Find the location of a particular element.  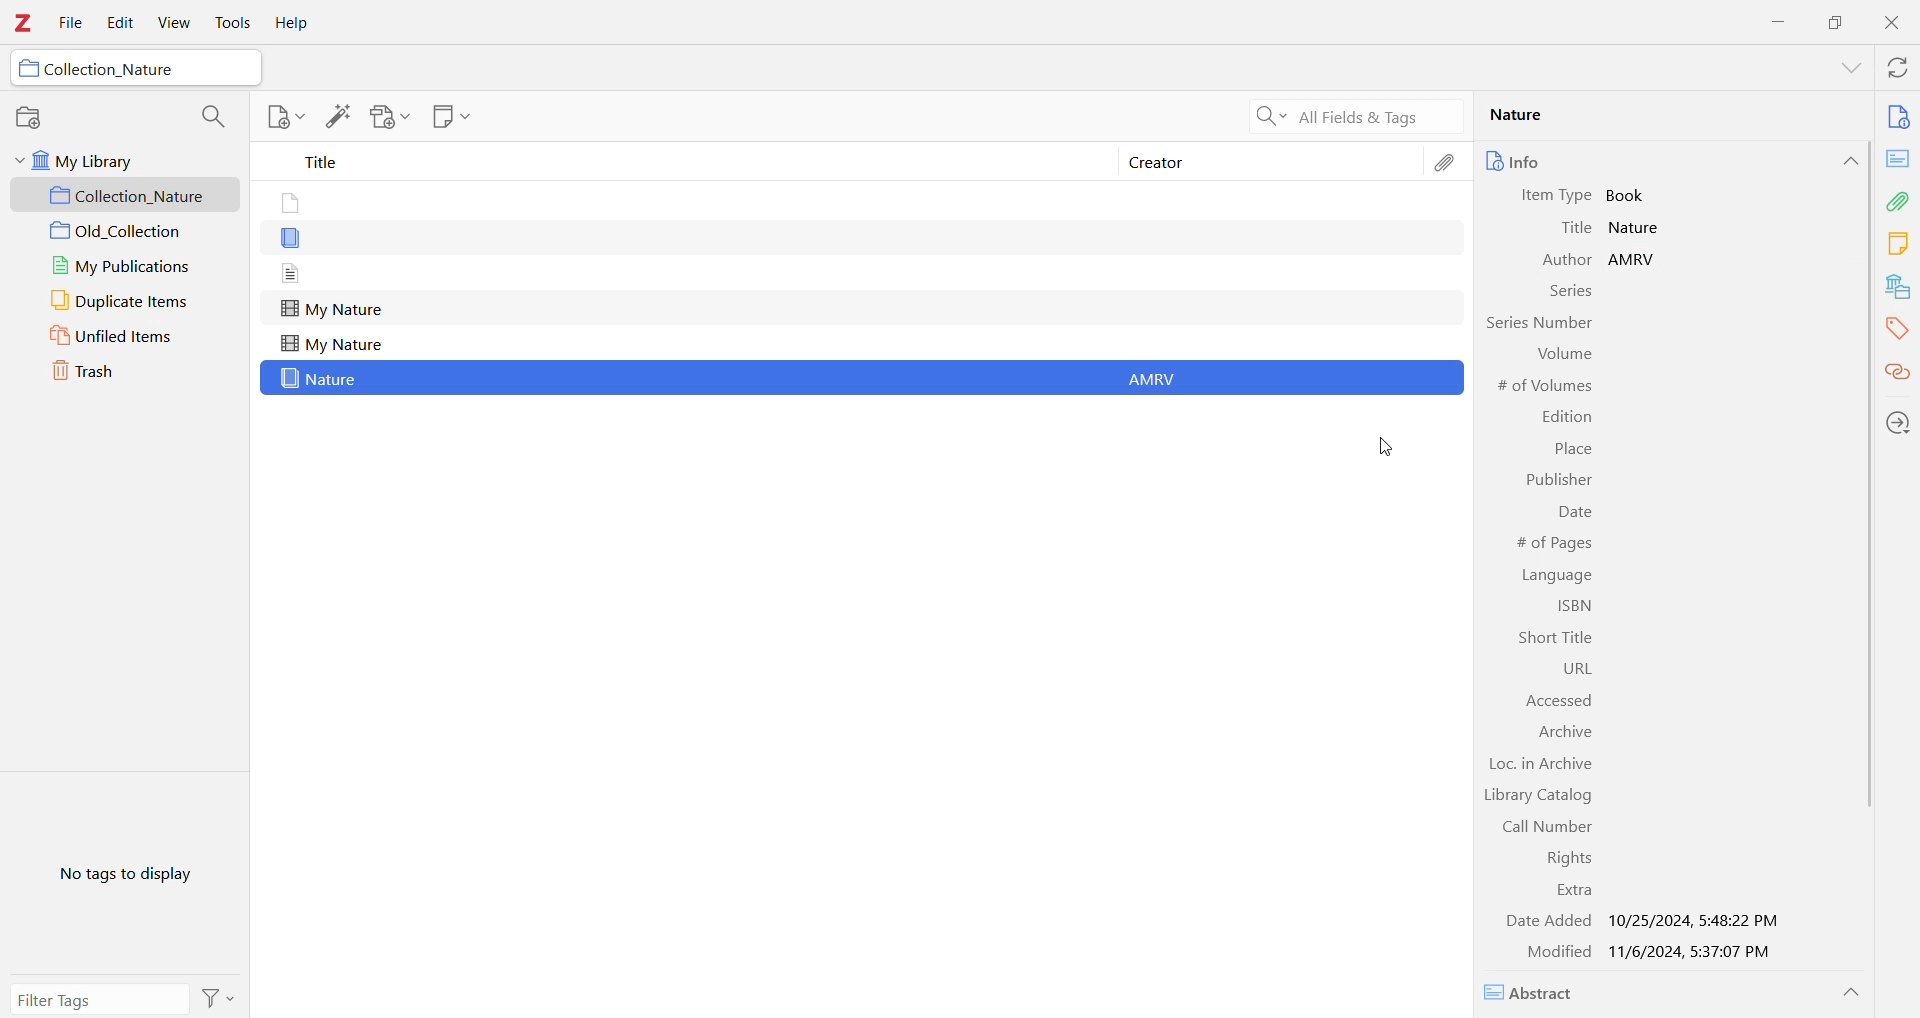

folder icon is located at coordinates (29, 69).